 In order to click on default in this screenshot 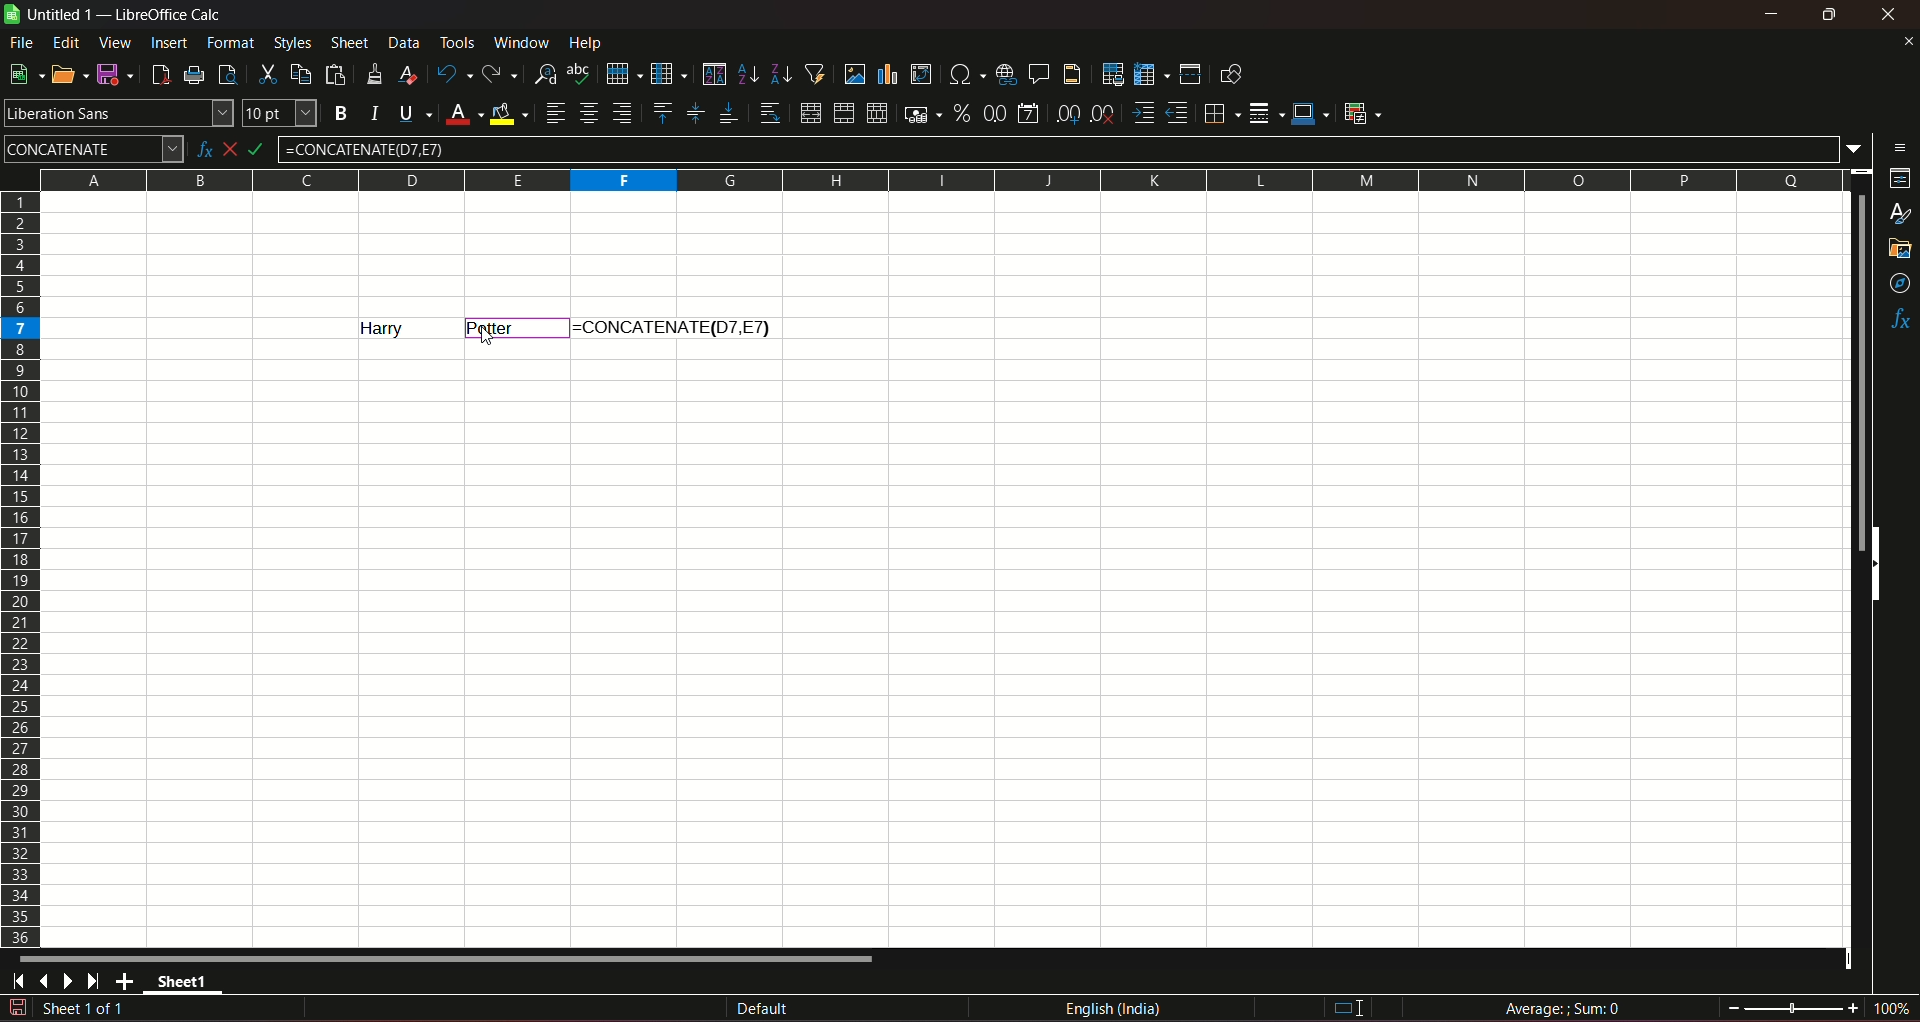, I will do `click(763, 1010)`.